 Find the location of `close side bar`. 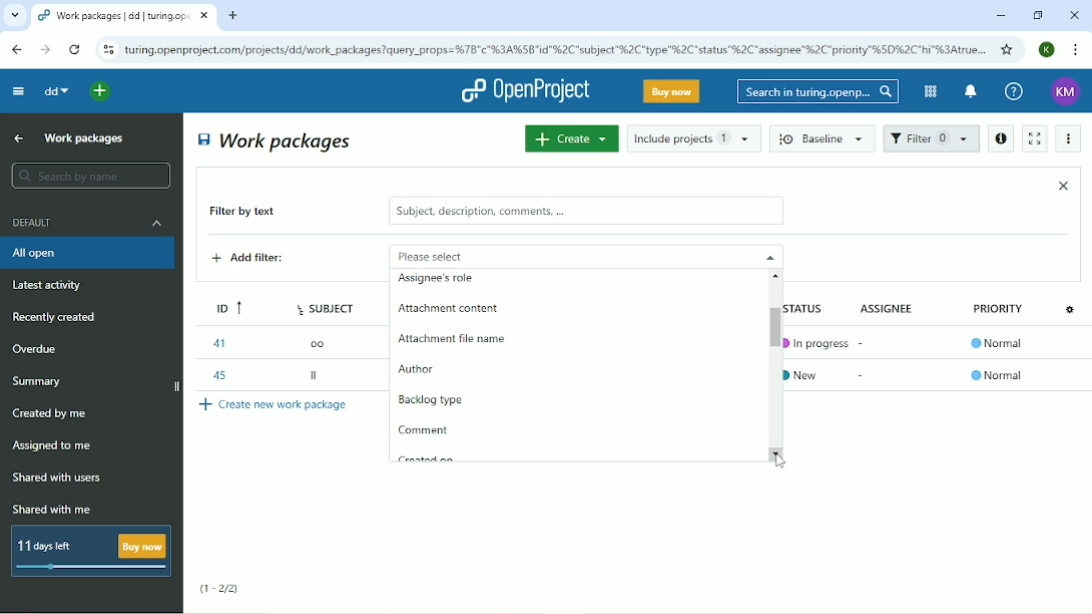

close side bar is located at coordinates (175, 388).